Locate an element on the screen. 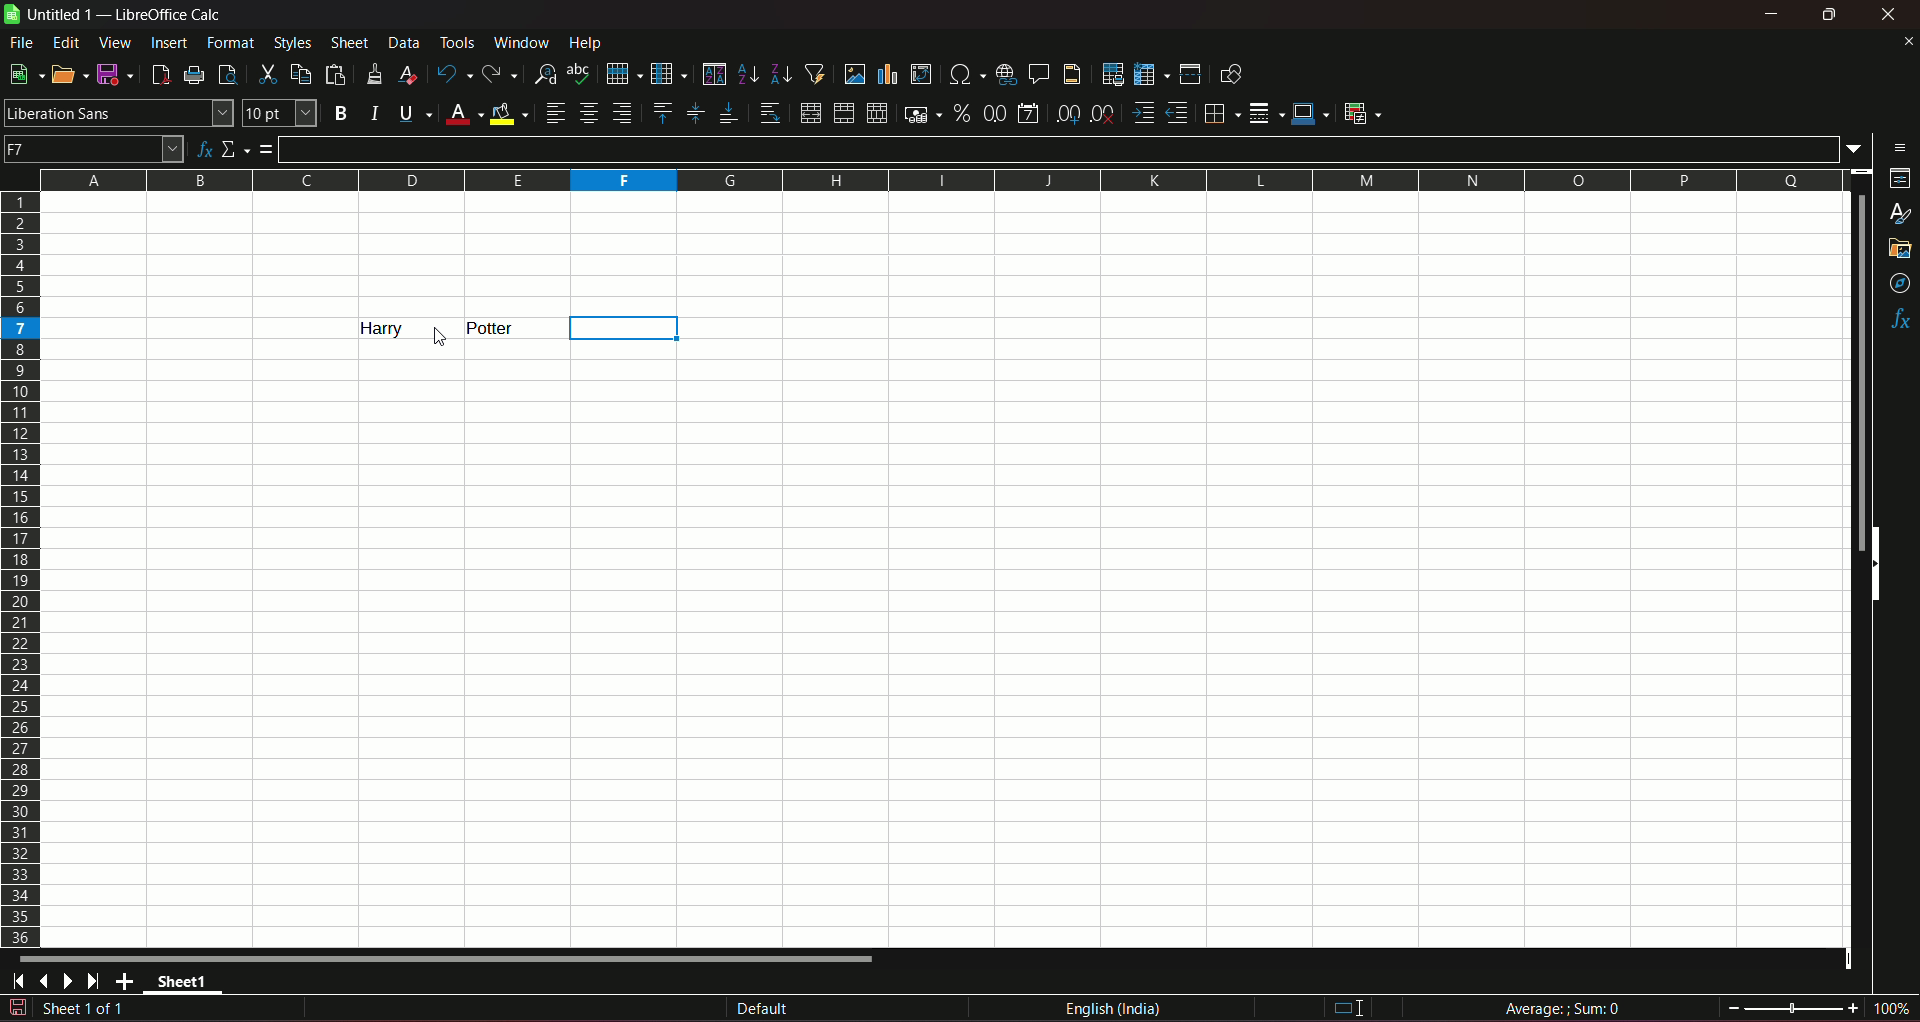 The height and width of the screenshot is (1022, 1920). column highlight is located at coordinates (620, 328).